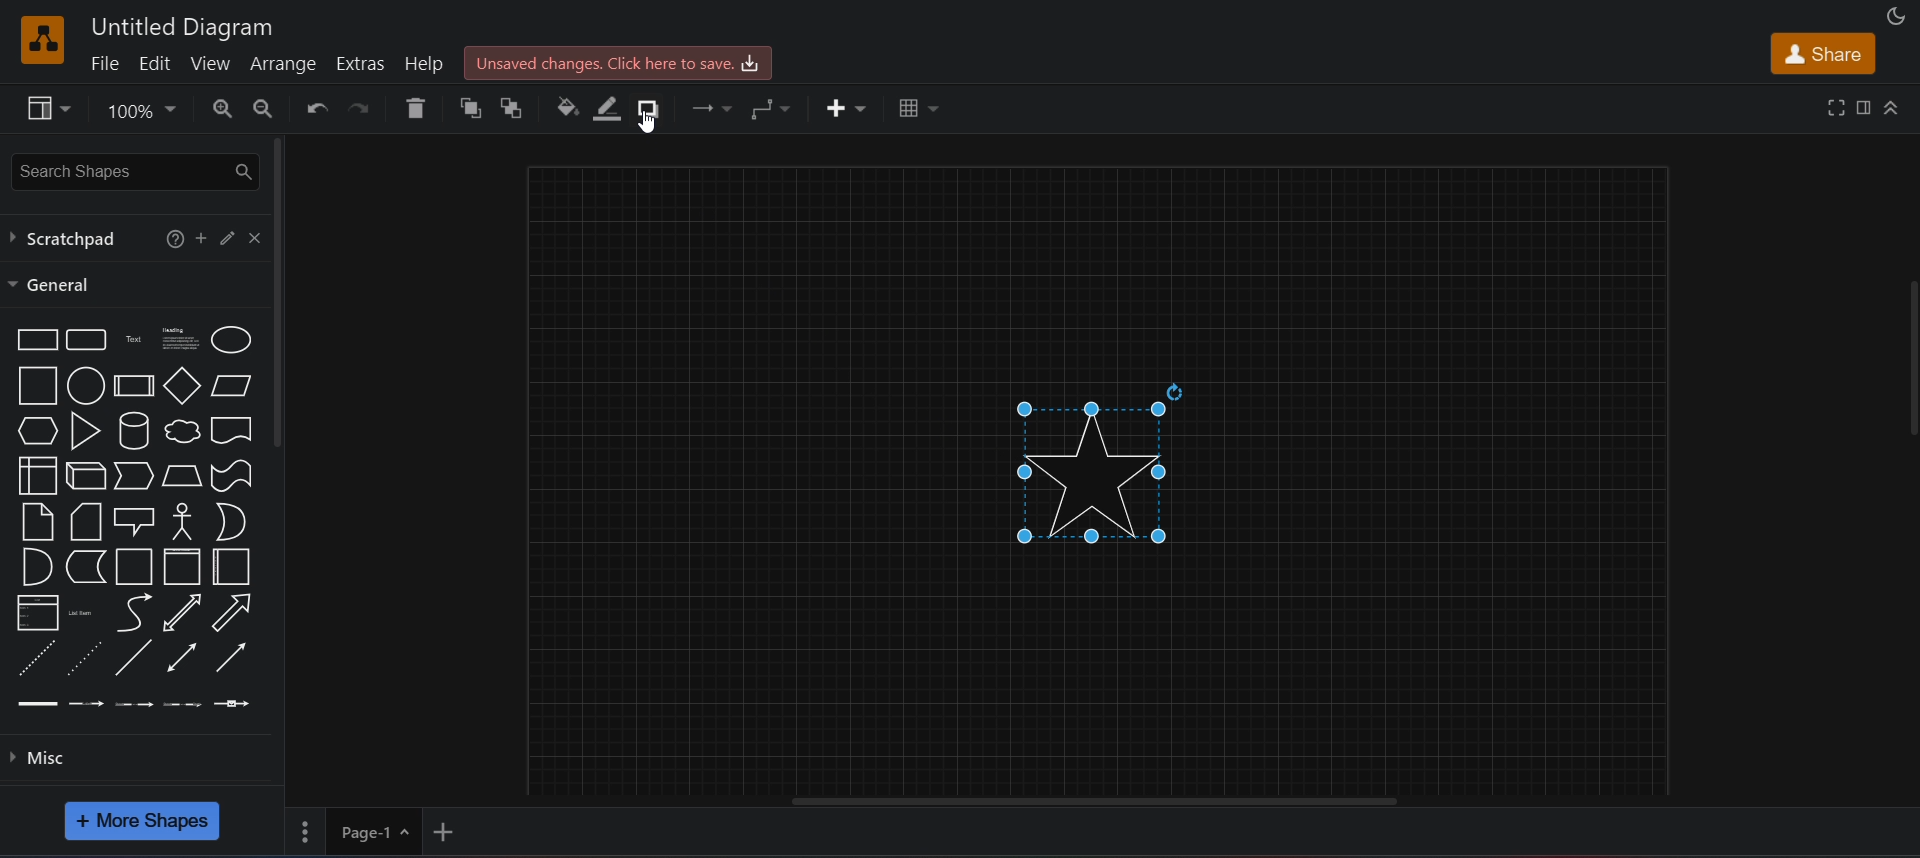 Image resolution: width=1920 pixels, height=858 pixels. Describe the element at coordinates (35, 338) in the screenshot. I see `rectangle` at that location.